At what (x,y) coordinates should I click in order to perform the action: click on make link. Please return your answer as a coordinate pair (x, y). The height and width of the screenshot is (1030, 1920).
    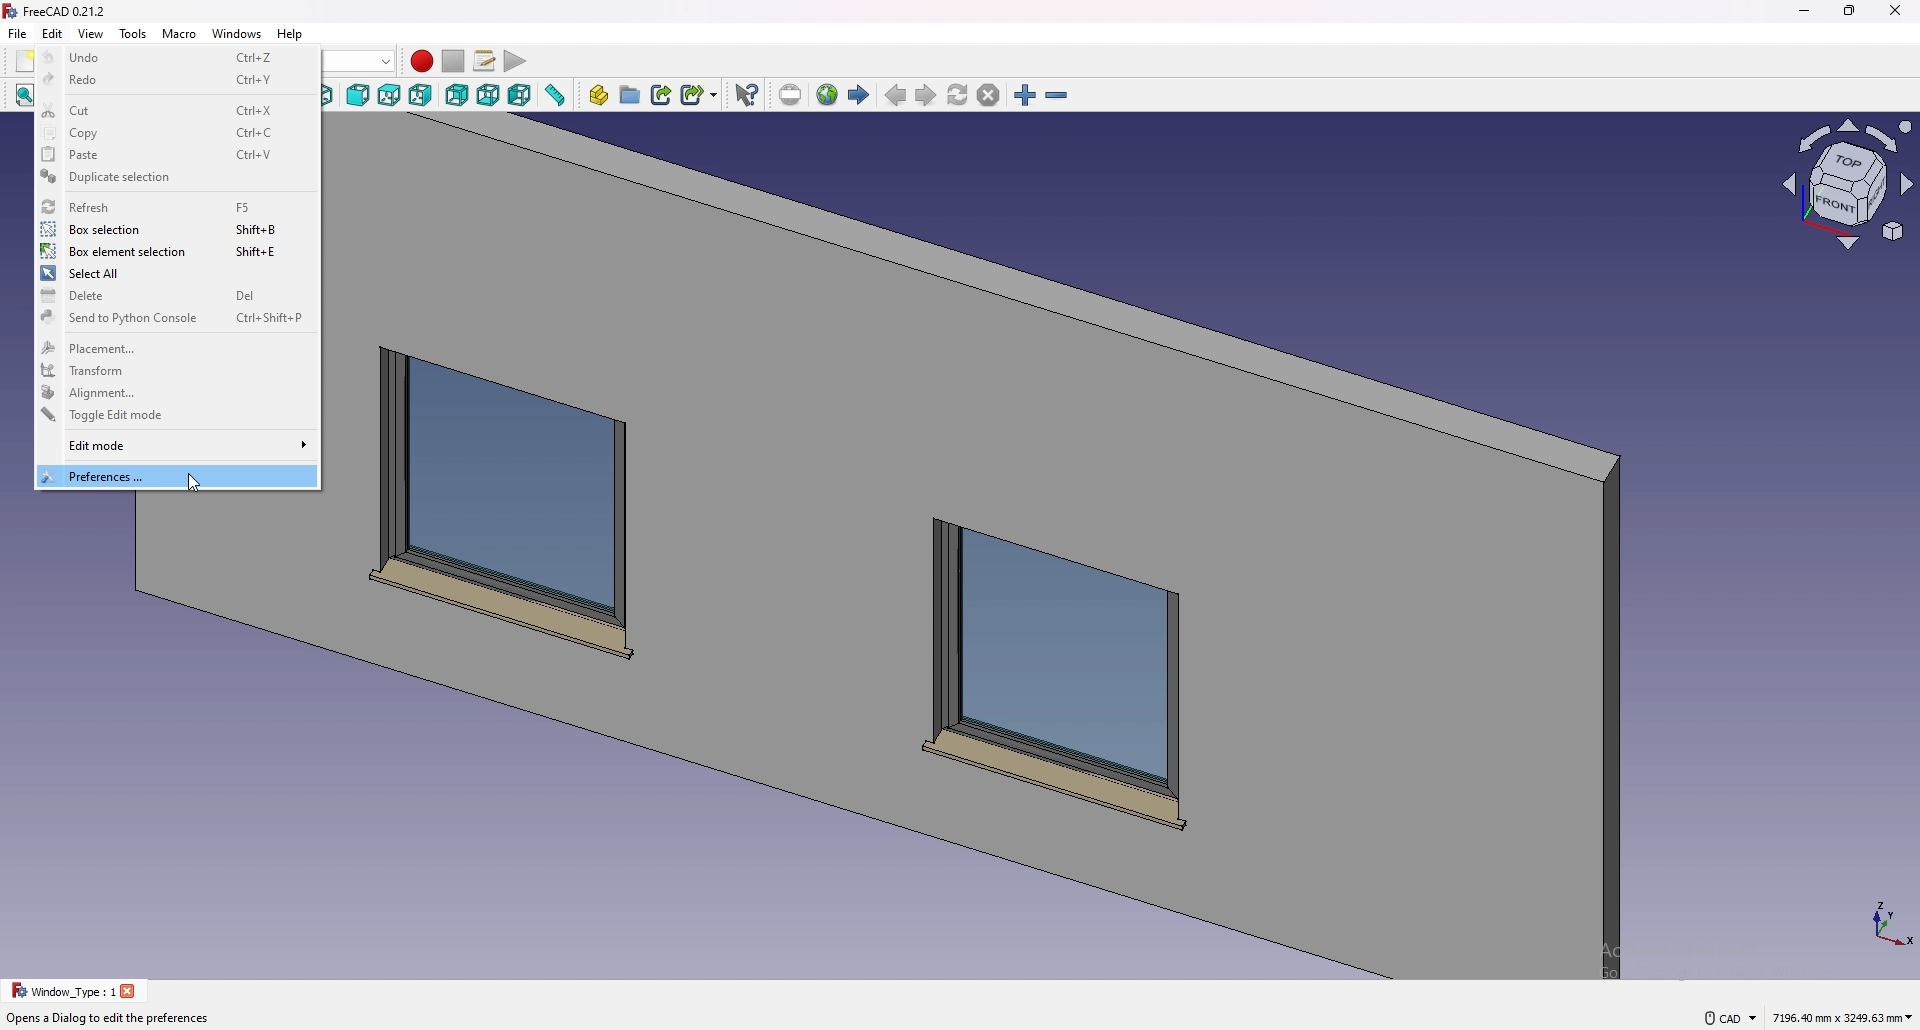
    Looking at the image, I should click on (663, 93).